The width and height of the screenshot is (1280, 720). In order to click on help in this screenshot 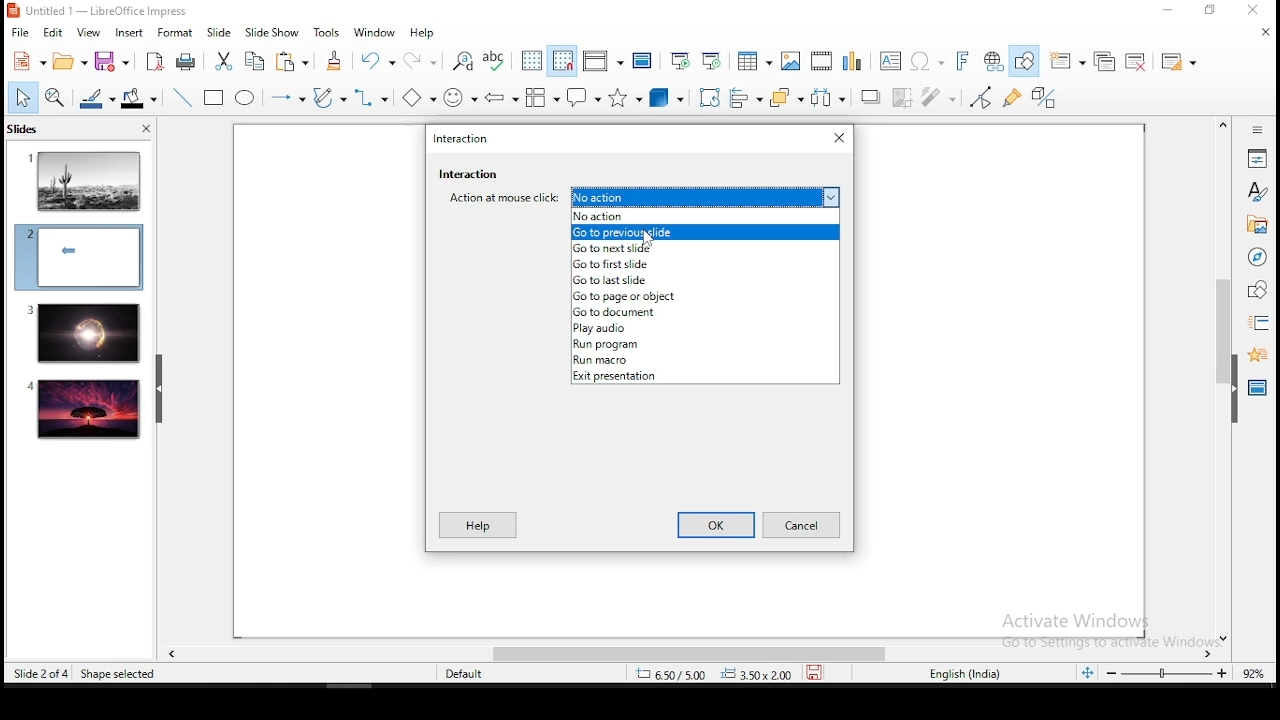, I will do `click(475, 523)`.